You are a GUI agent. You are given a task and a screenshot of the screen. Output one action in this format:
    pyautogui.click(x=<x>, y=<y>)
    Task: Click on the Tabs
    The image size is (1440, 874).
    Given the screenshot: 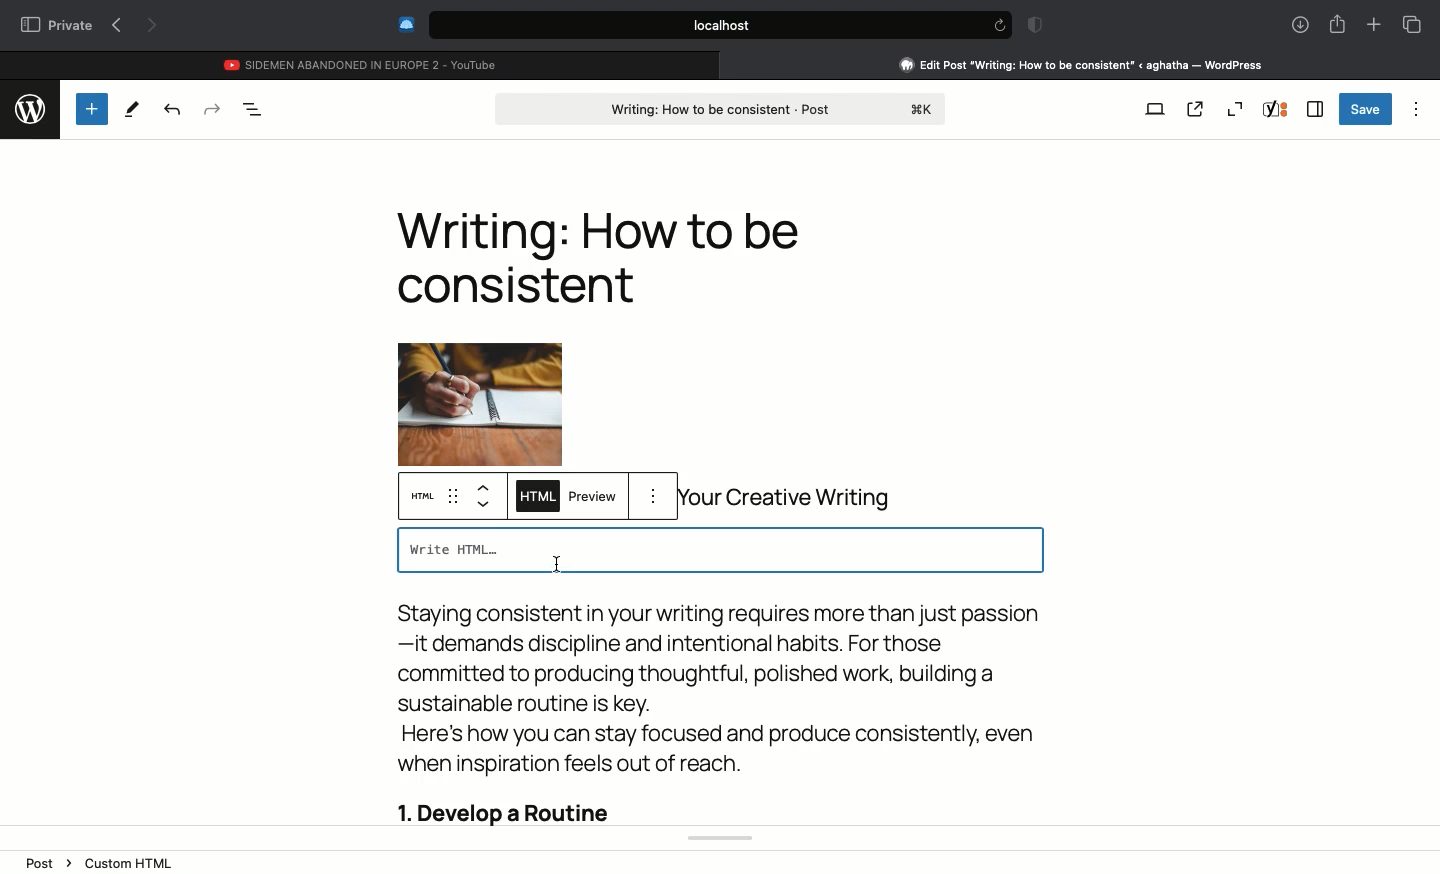 What is the action you would take?
    pyautogui.click(x=1412, y=24)
    